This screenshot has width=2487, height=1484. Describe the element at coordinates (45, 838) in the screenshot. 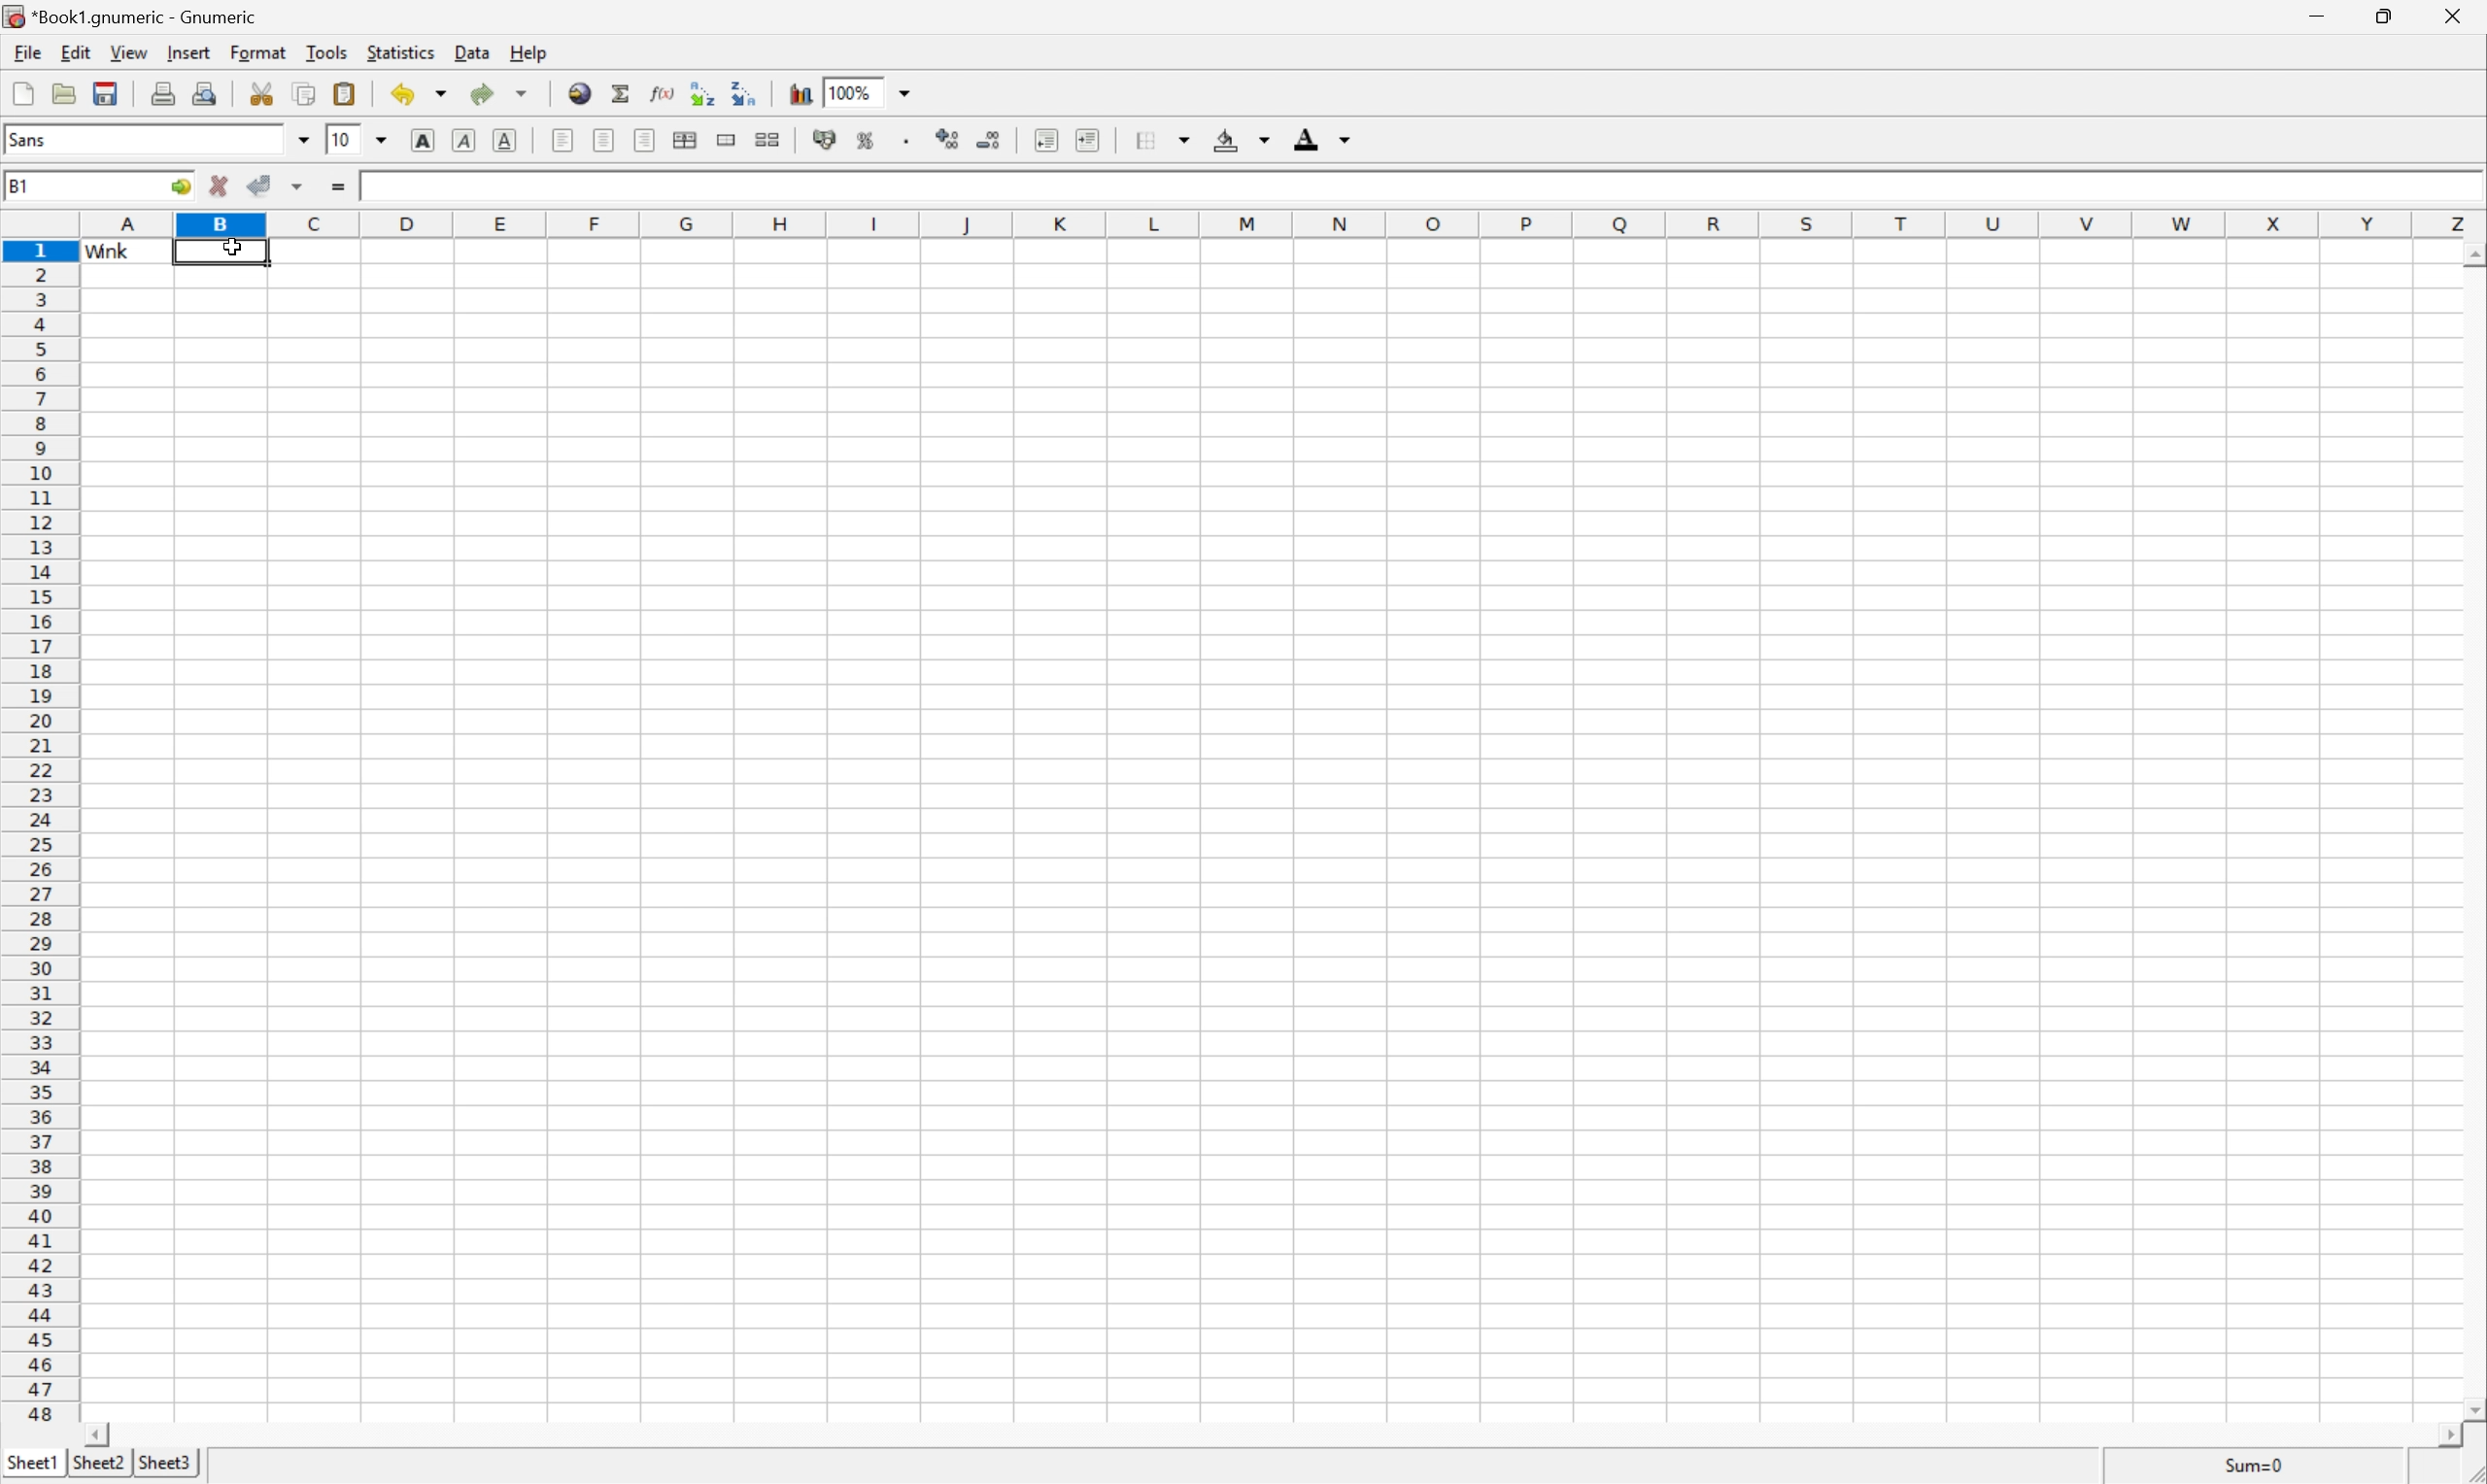

I see `row numbers` at that location.